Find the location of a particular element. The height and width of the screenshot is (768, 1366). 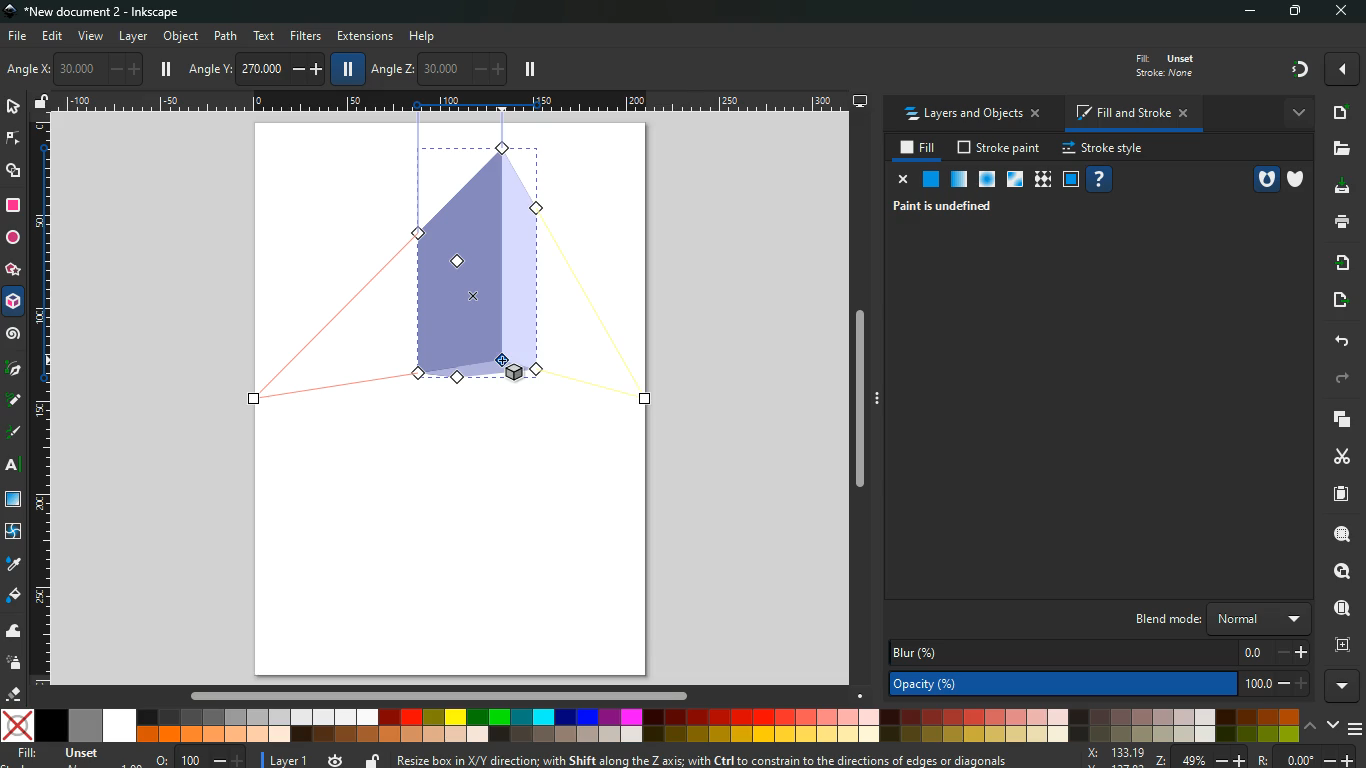

edge is located at coordinates (14, 139).